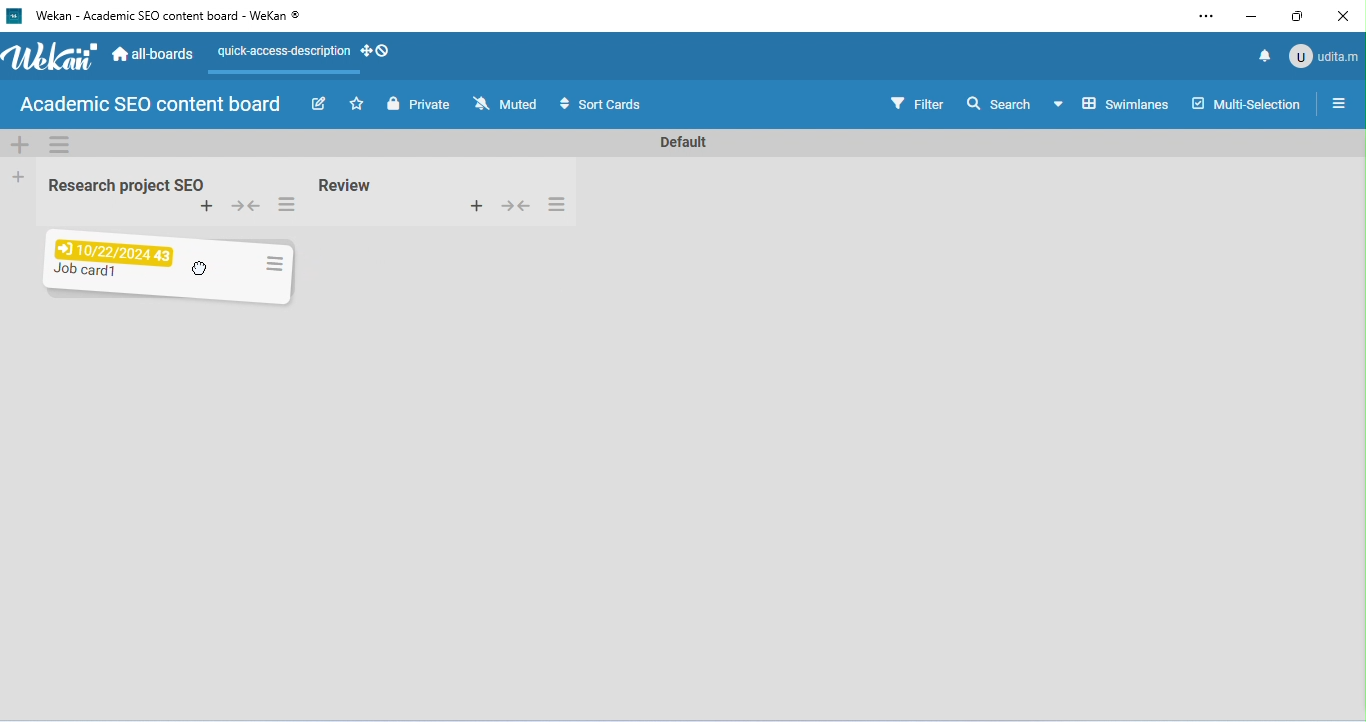  Describe the element at coordinates (1110, 103) in the screenshot. I see `board view` at that location.